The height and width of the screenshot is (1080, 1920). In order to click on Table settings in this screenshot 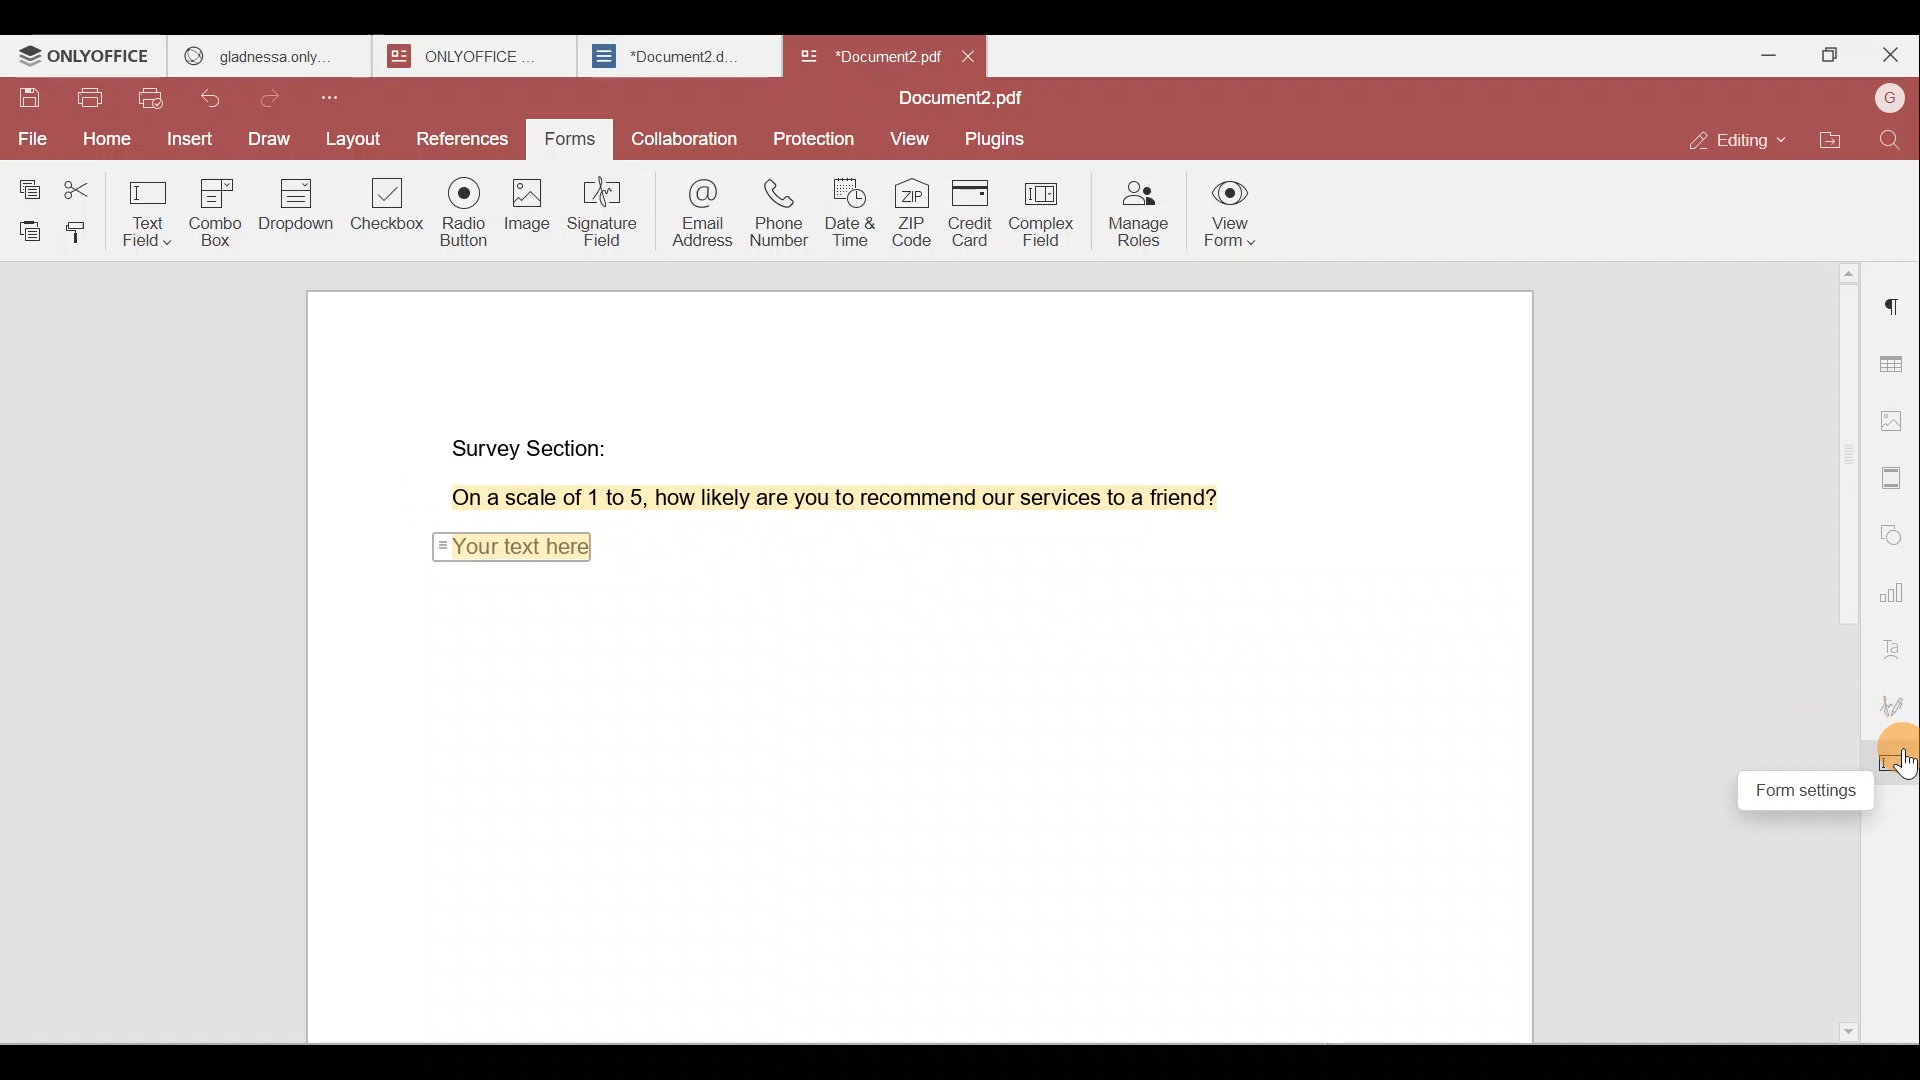, I will do `click(1894, 359)`.